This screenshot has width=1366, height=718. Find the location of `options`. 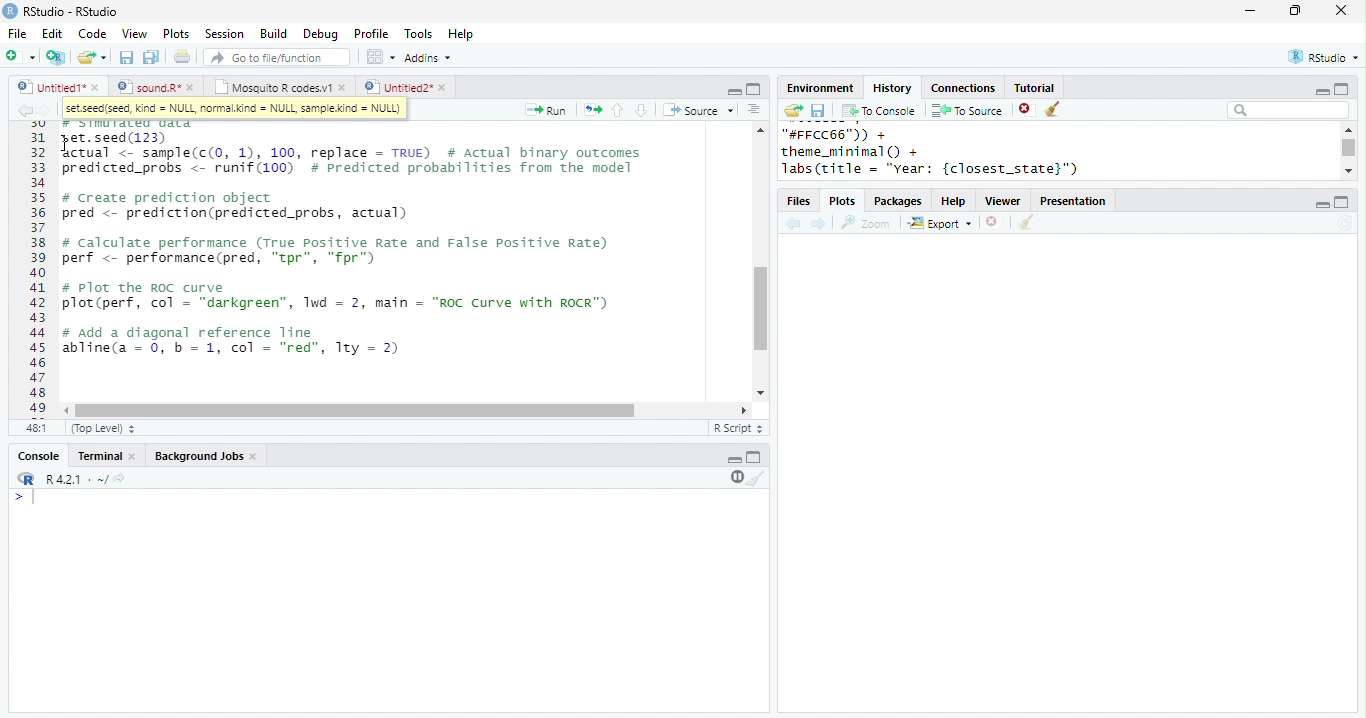

options is located at coordinates (379, 57).